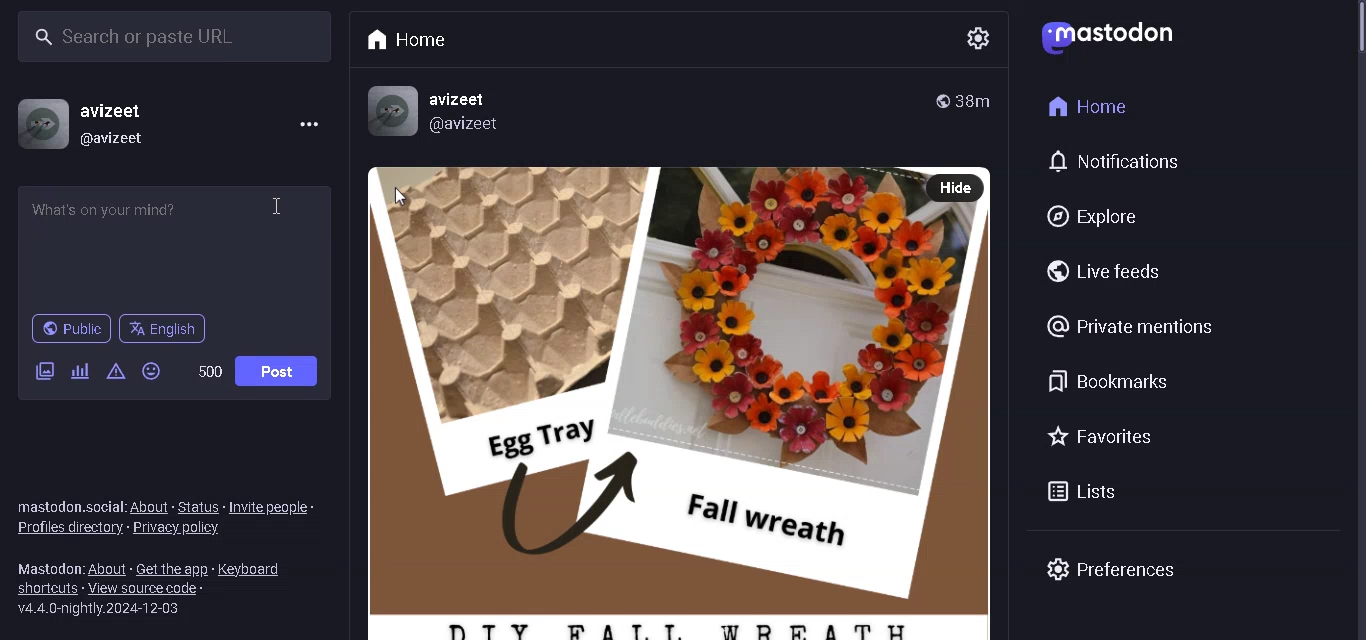 The image size is (1366, 640). What do you see at coordinates (1099, 267) in the screenshot?
I see `live feeds` at bounding box center [1099, 267].